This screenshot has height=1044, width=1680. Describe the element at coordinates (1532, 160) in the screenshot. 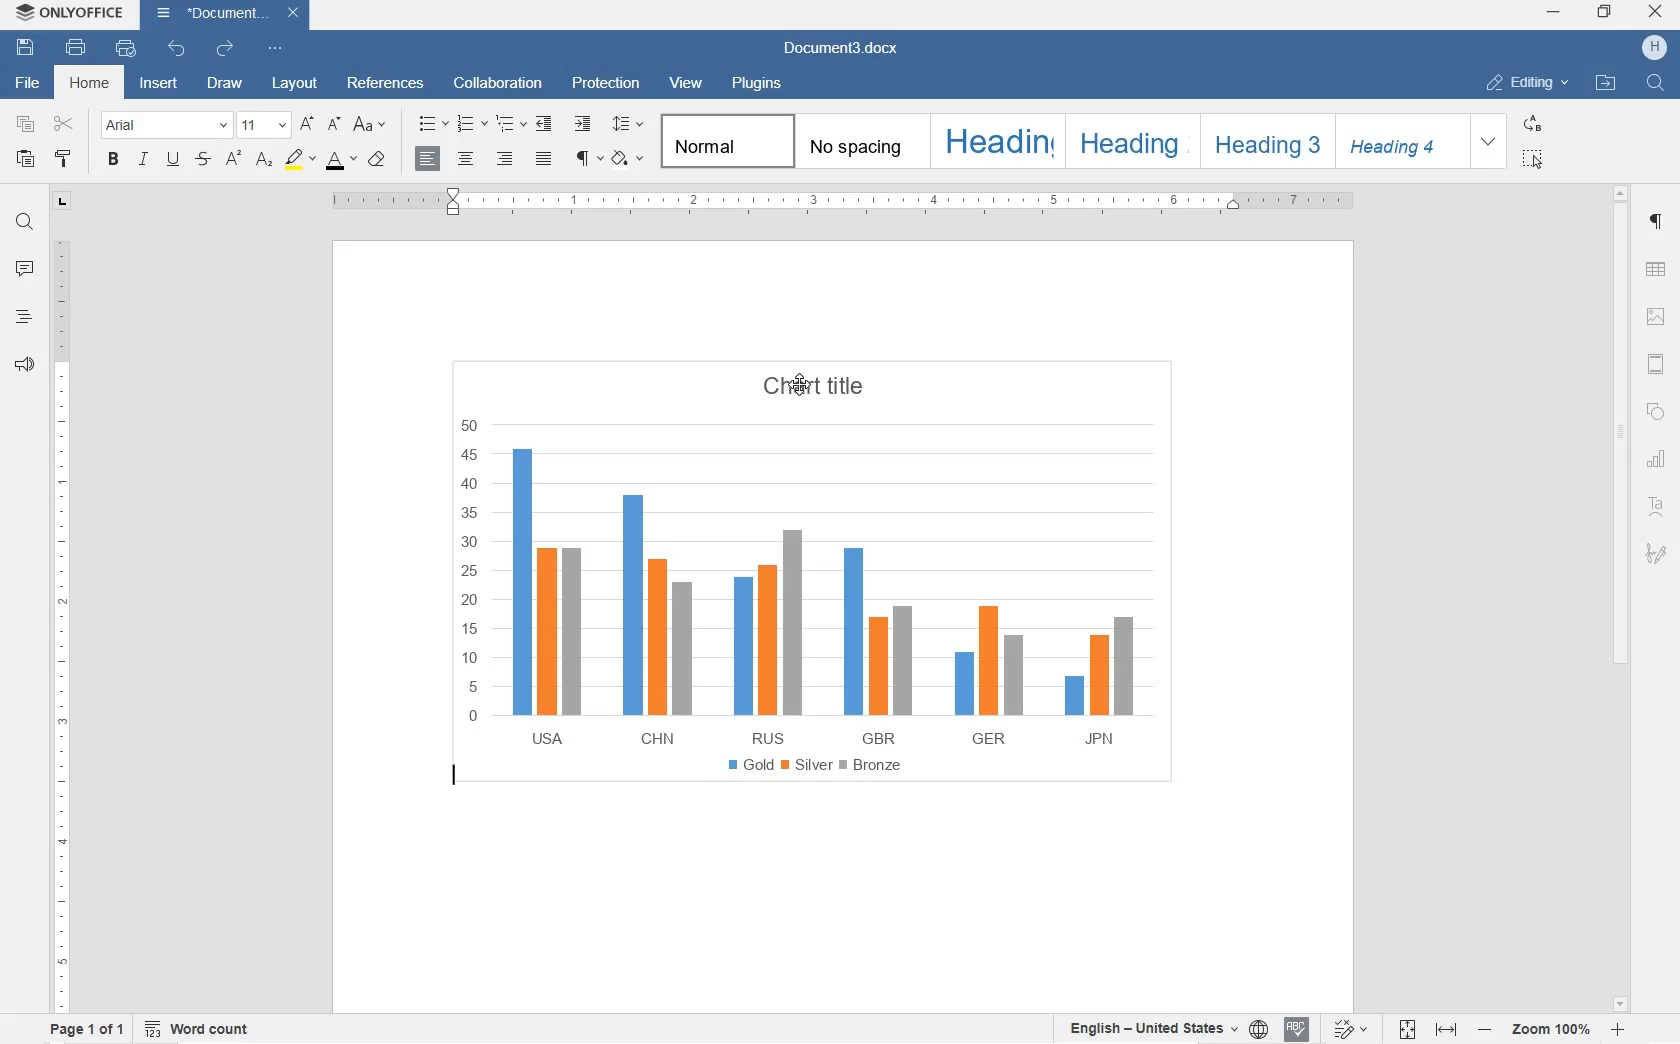

I see `SELECT ALL` at that location.